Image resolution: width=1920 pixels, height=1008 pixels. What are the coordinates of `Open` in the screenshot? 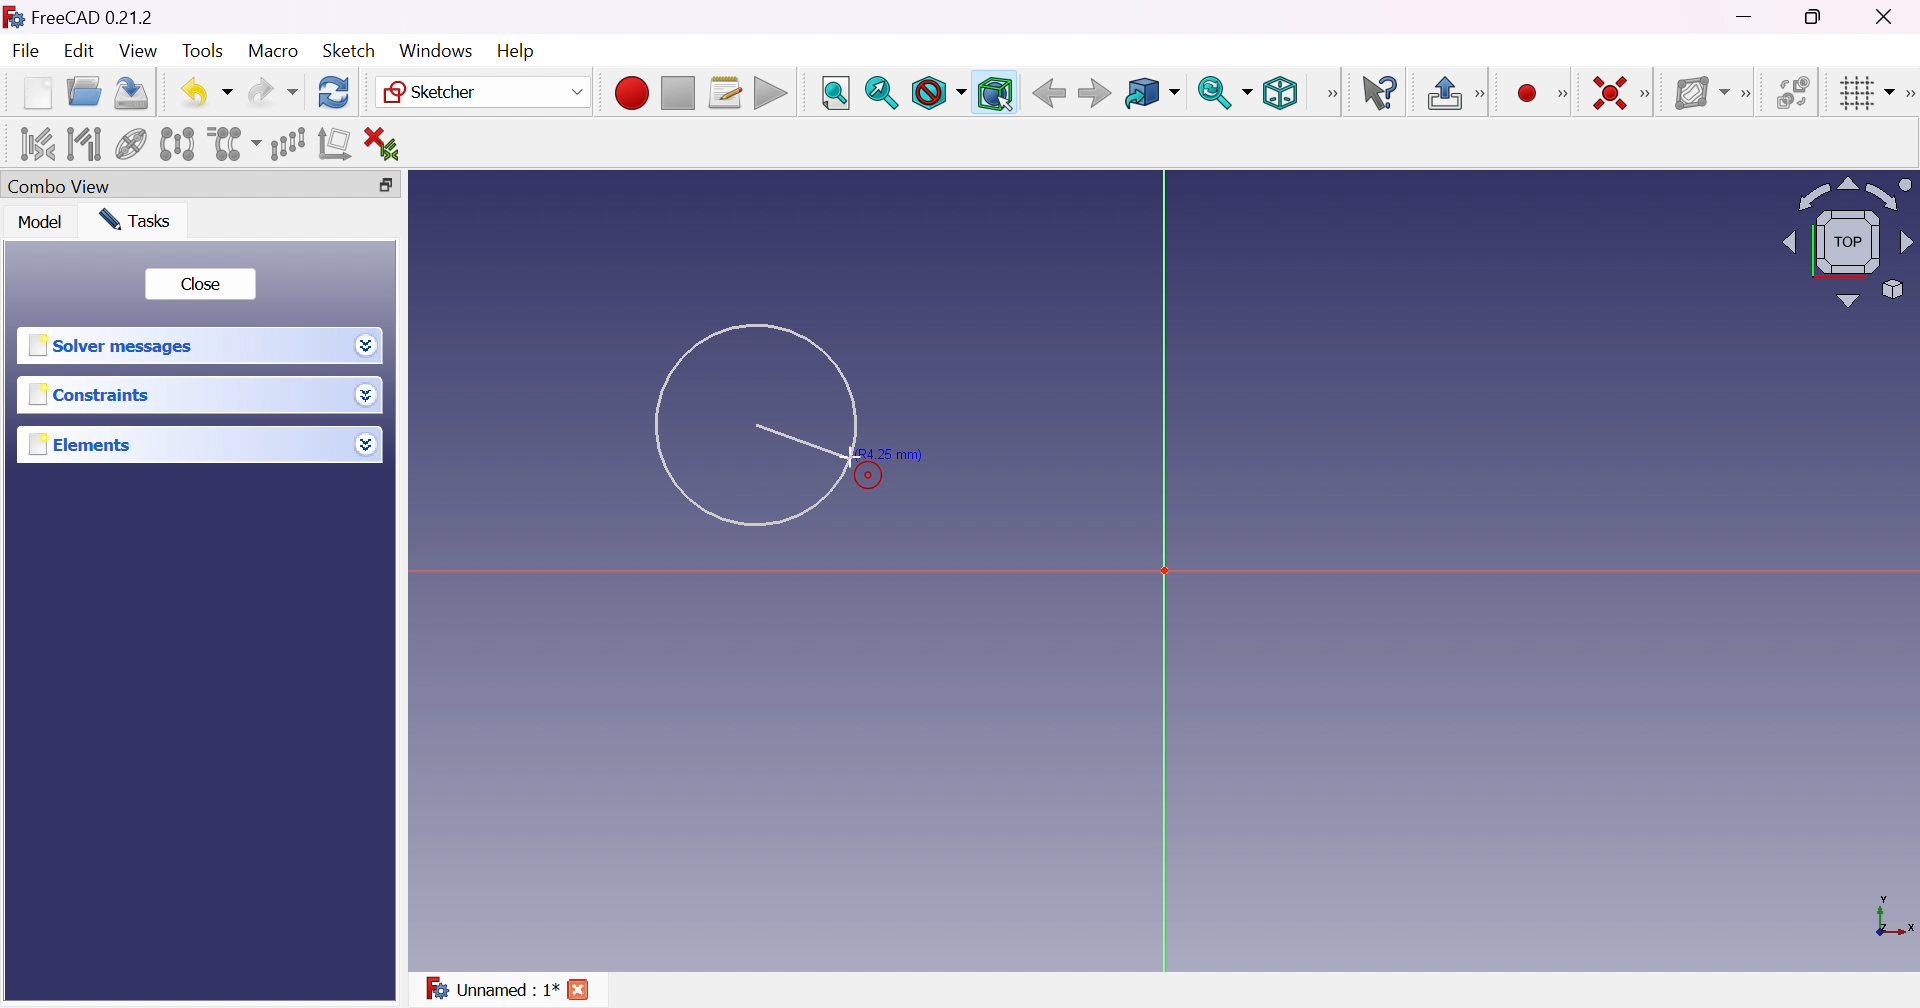 It's located at (84, 92).